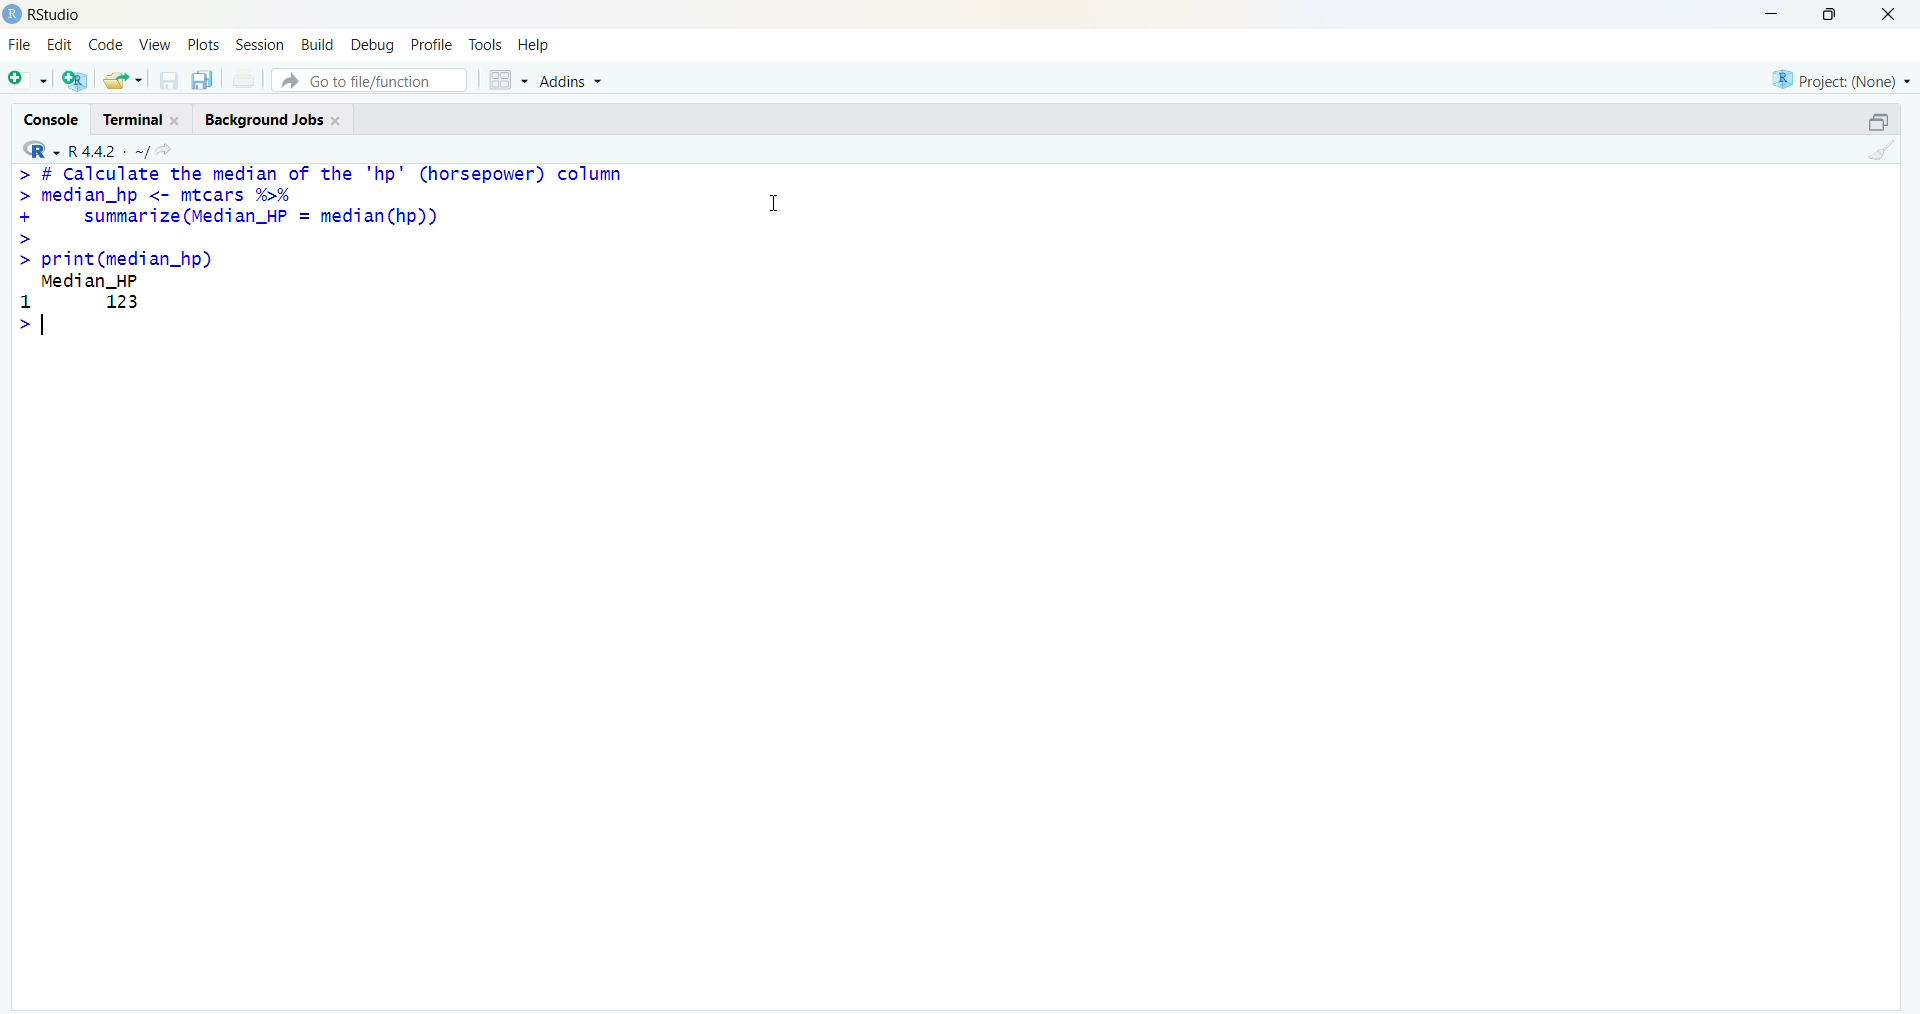 This screenshot has height=1014, width=1920. Describe the element at coordinates (177, 120) in the screenshot. I see `Close ` at that location.